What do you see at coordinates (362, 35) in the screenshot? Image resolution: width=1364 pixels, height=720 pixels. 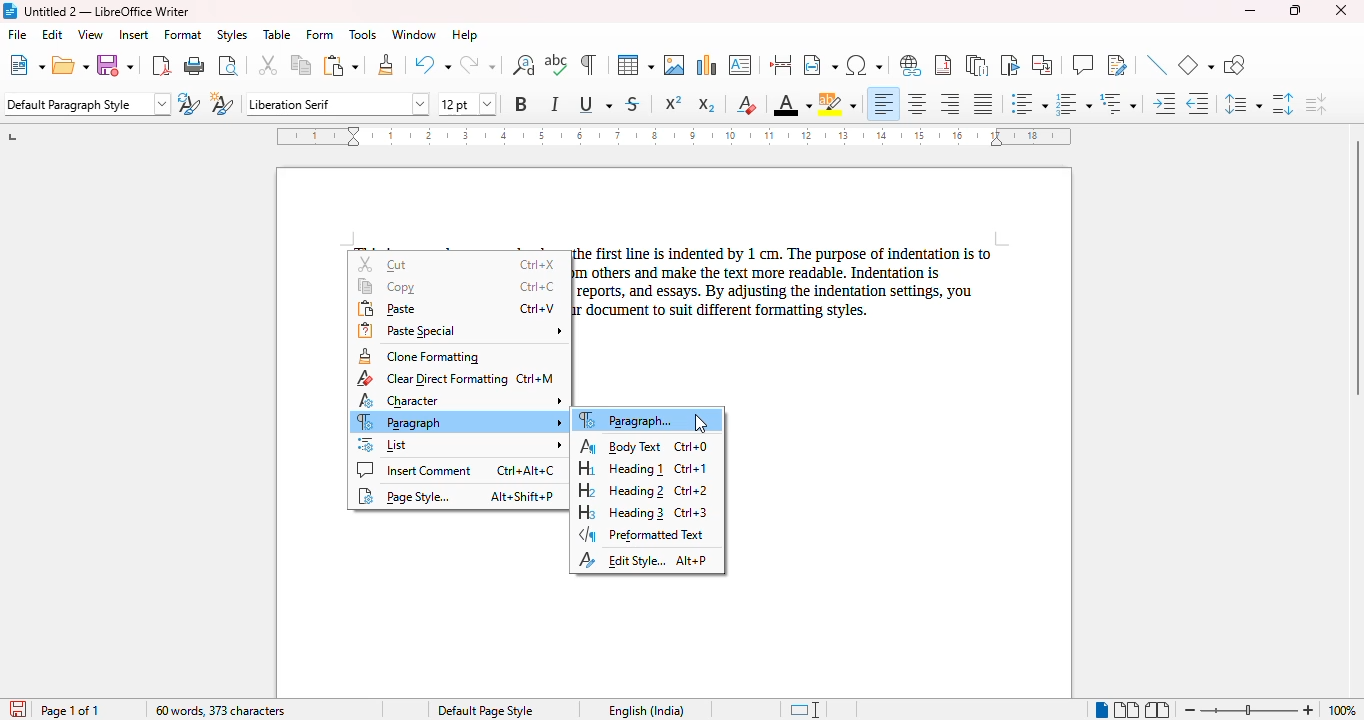 I see `tools` at bounding box center [362, 35].